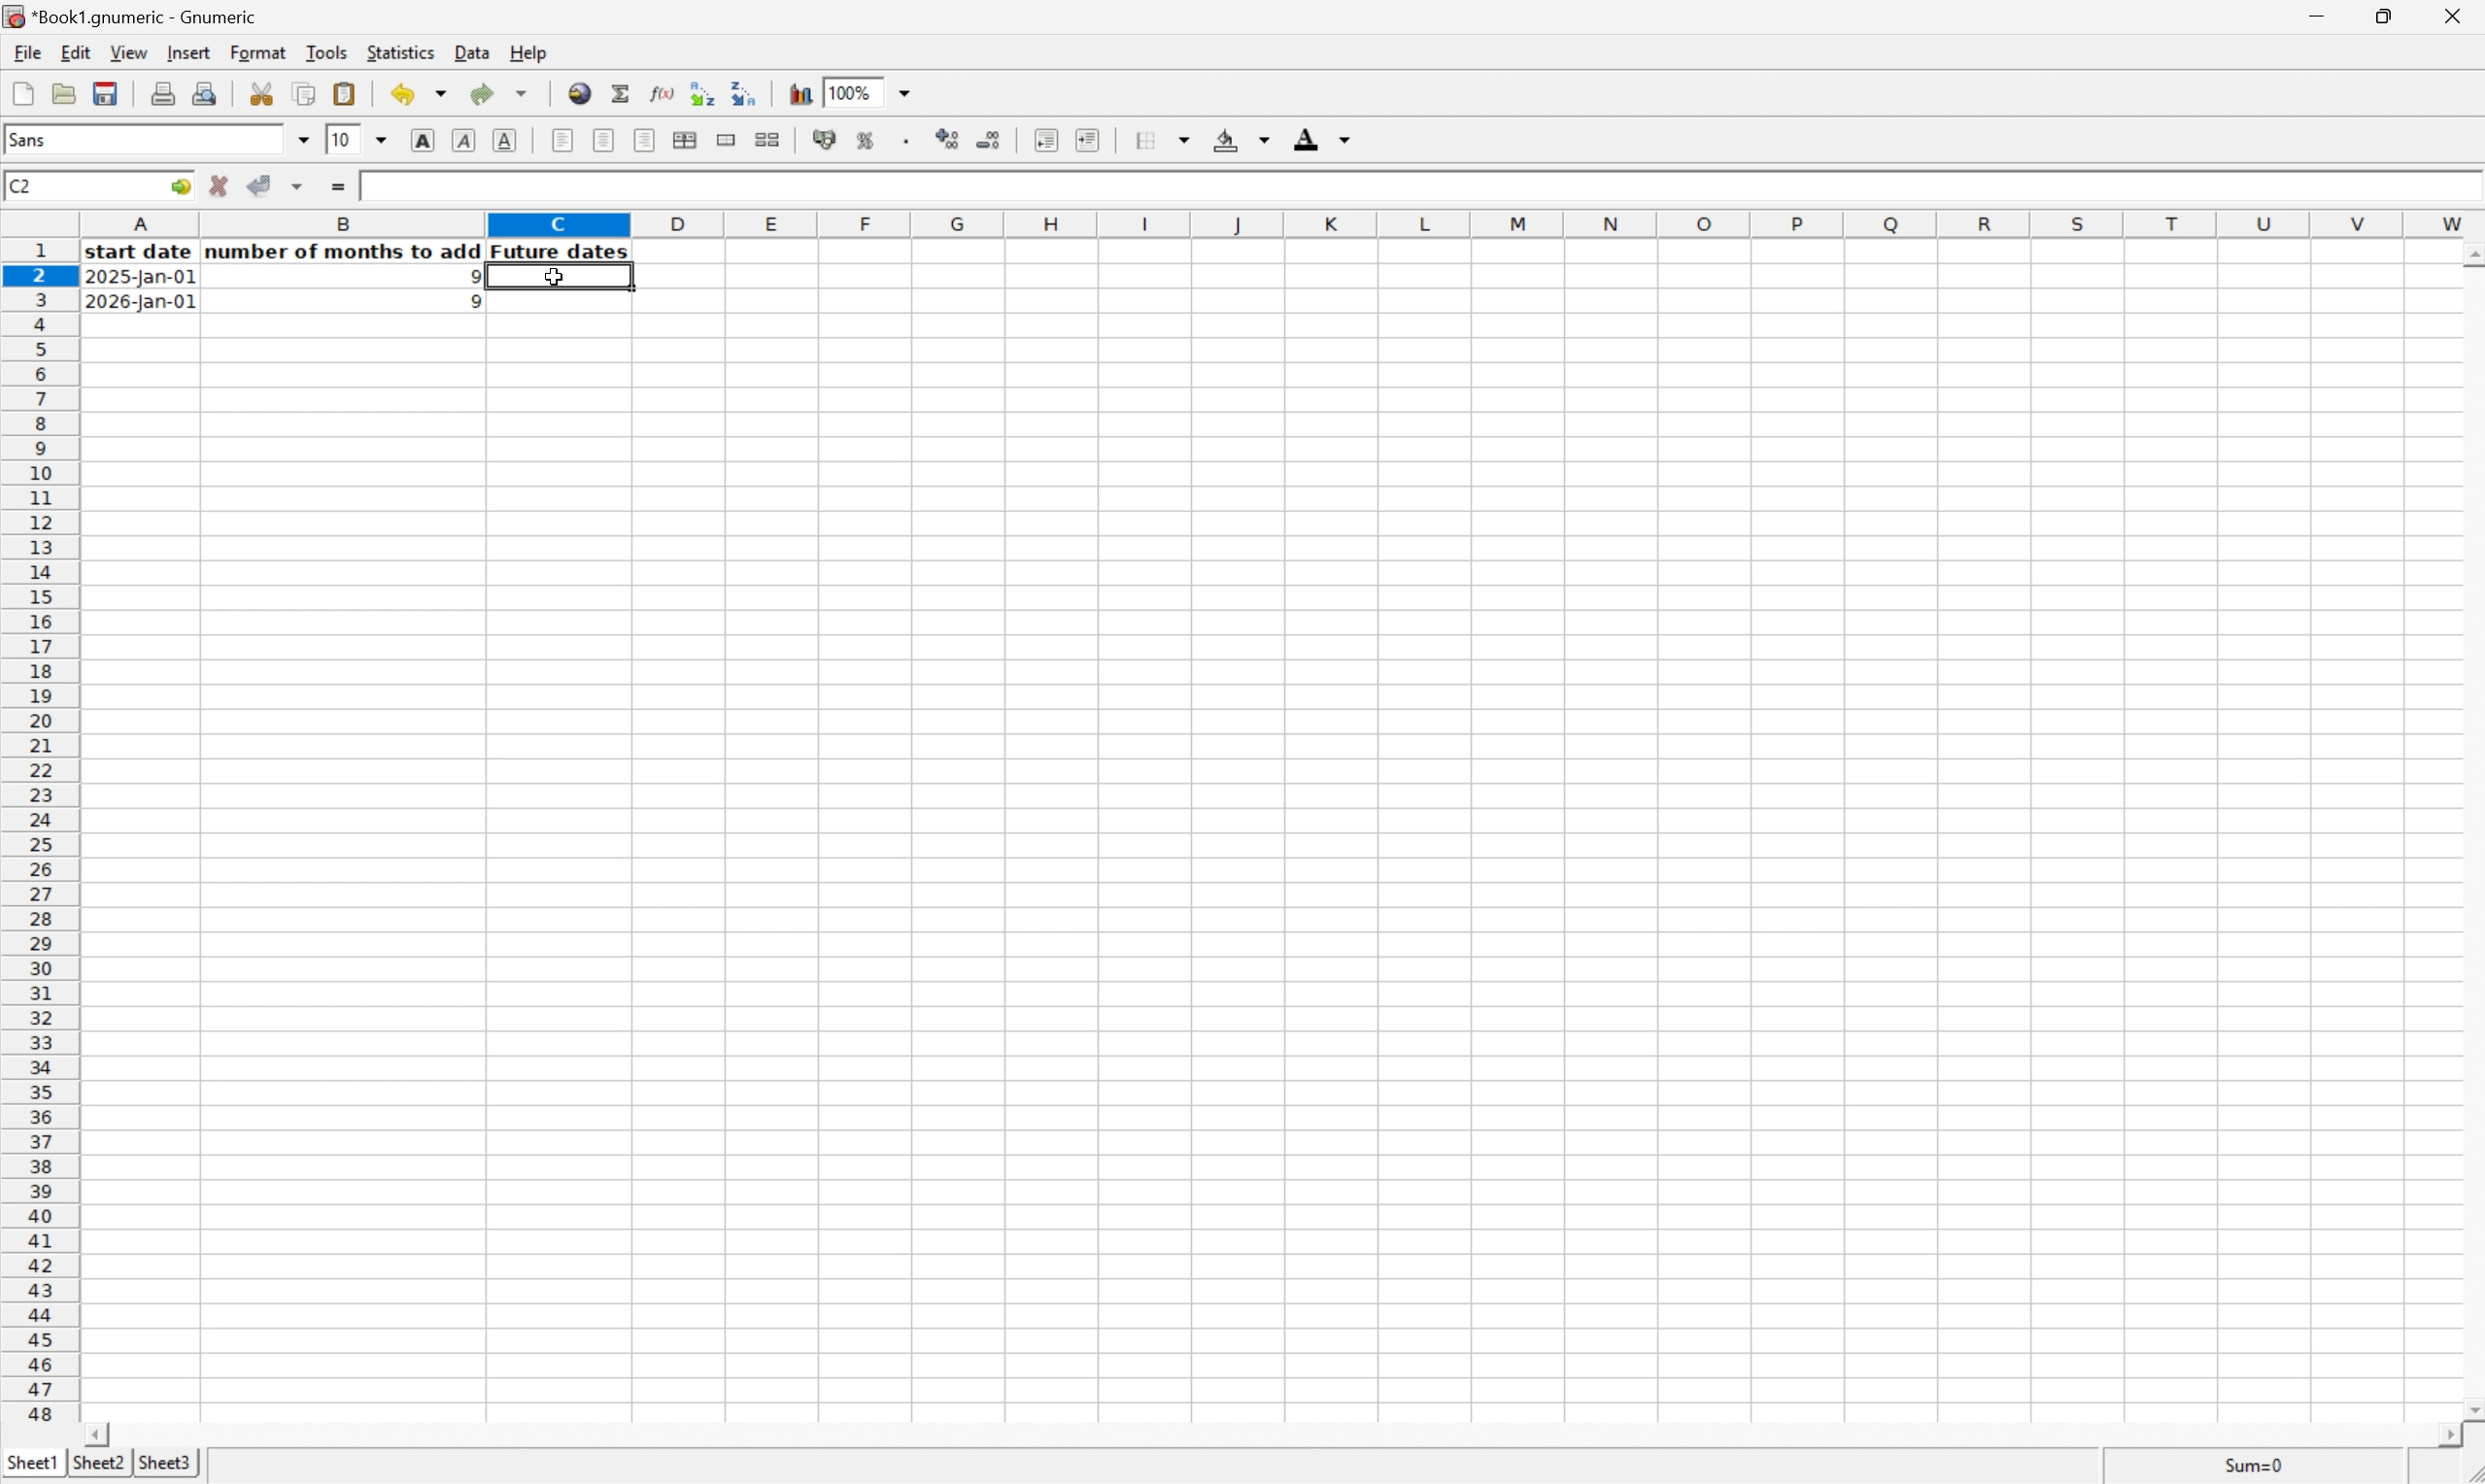 Image resolution: width=2485 pixels, height=1484 pixels. What do you see at coordinates (990, 138) in the screenshot?
I see `Decrease the number of decimals displayed` at bounding box center [990, 138].